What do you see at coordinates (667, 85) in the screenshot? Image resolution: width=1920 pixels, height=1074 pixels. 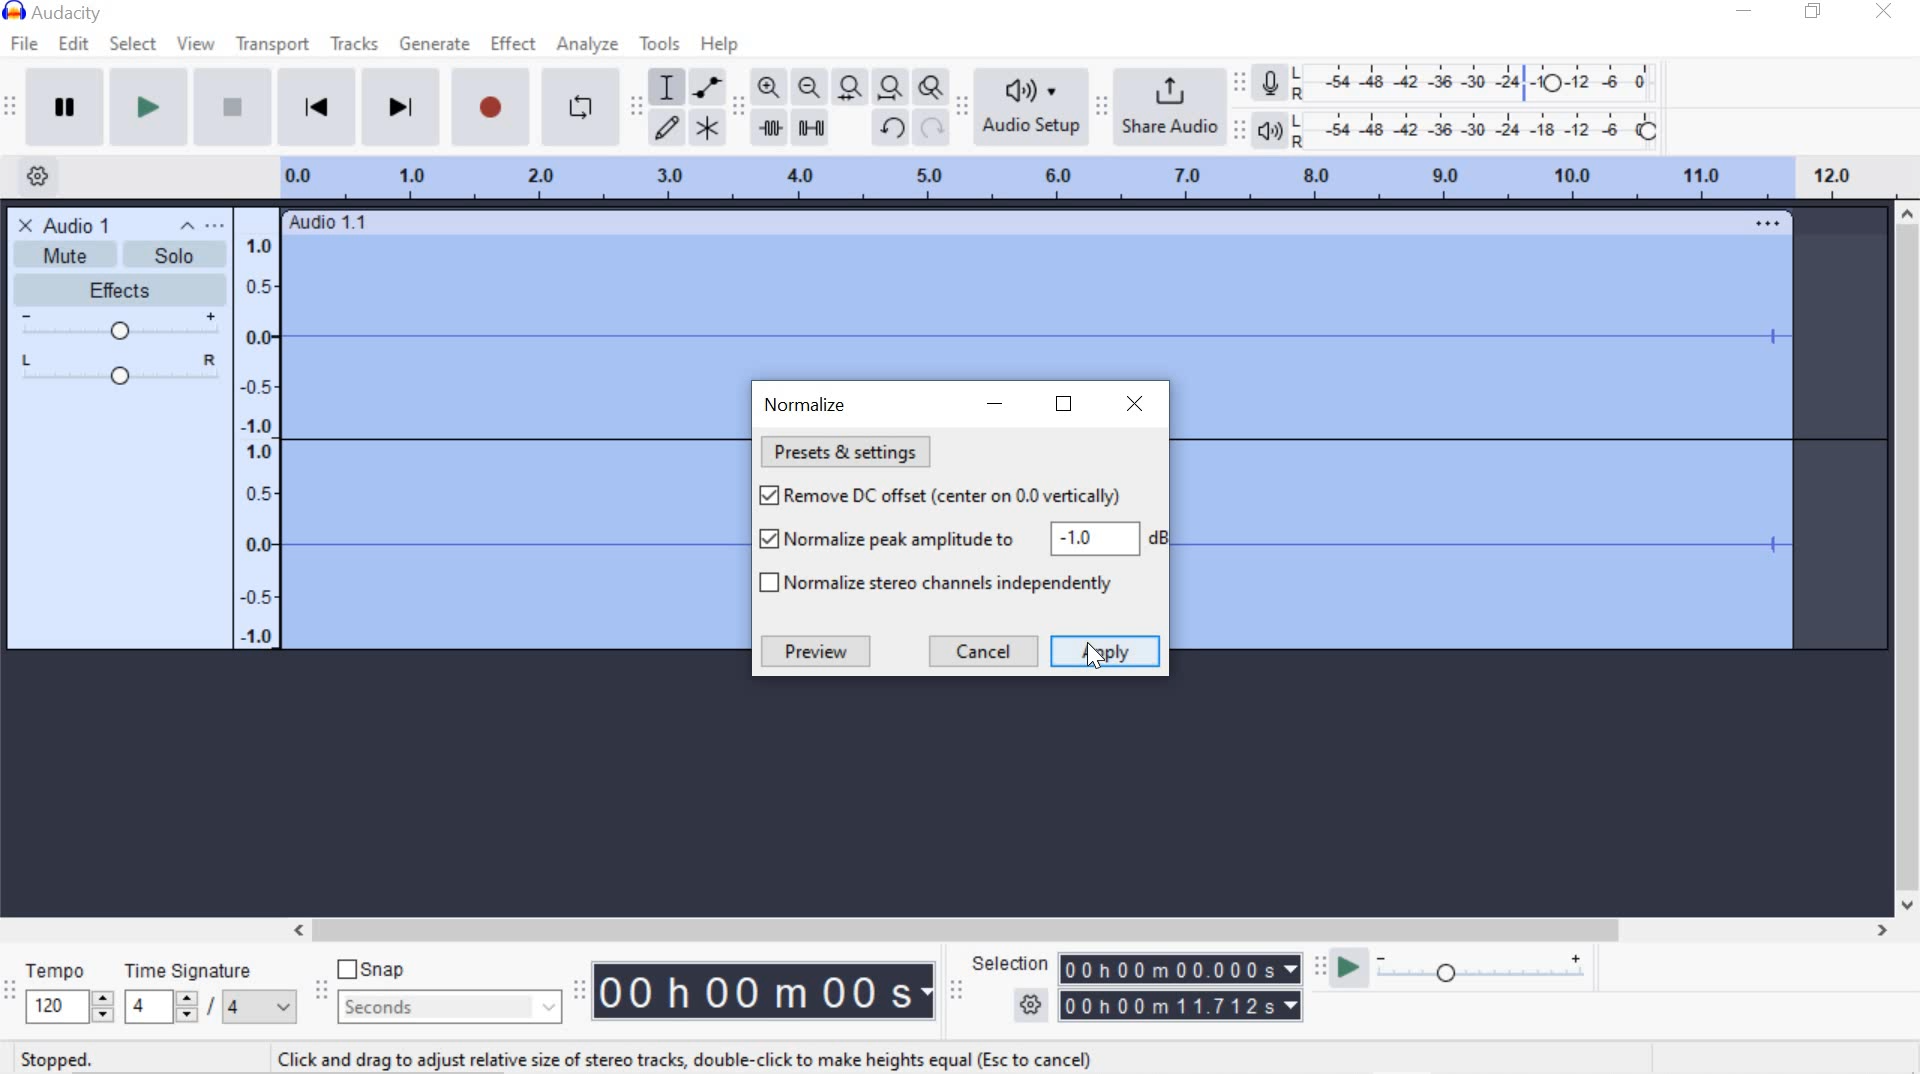 I see `Selection tool` at bounding box center [667, 85].